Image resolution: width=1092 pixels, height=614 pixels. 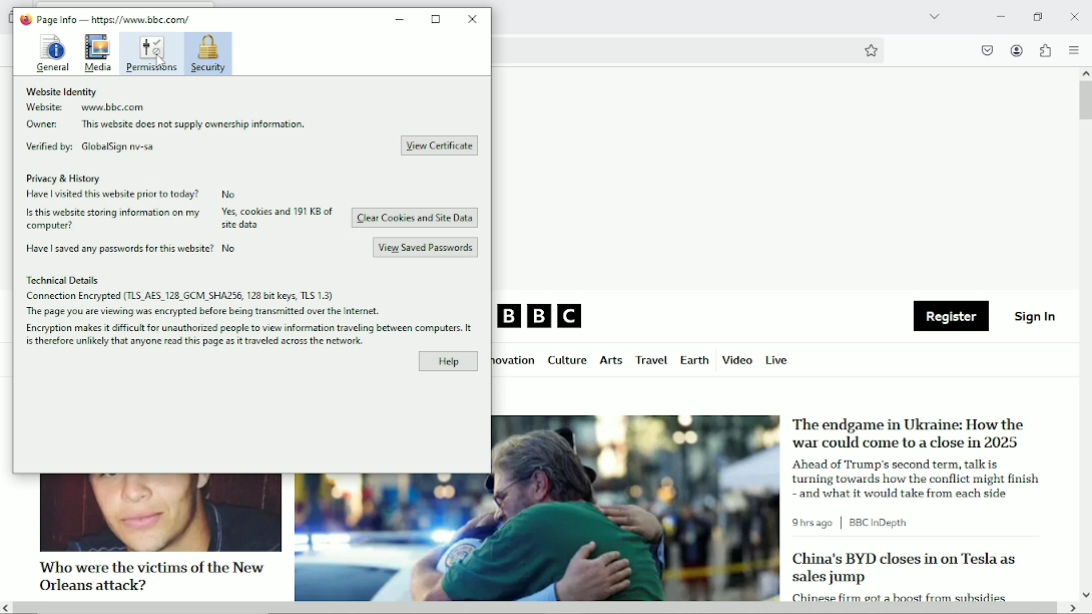 I want to click on Horizontal scrollbar, so click(x=537, y=609).